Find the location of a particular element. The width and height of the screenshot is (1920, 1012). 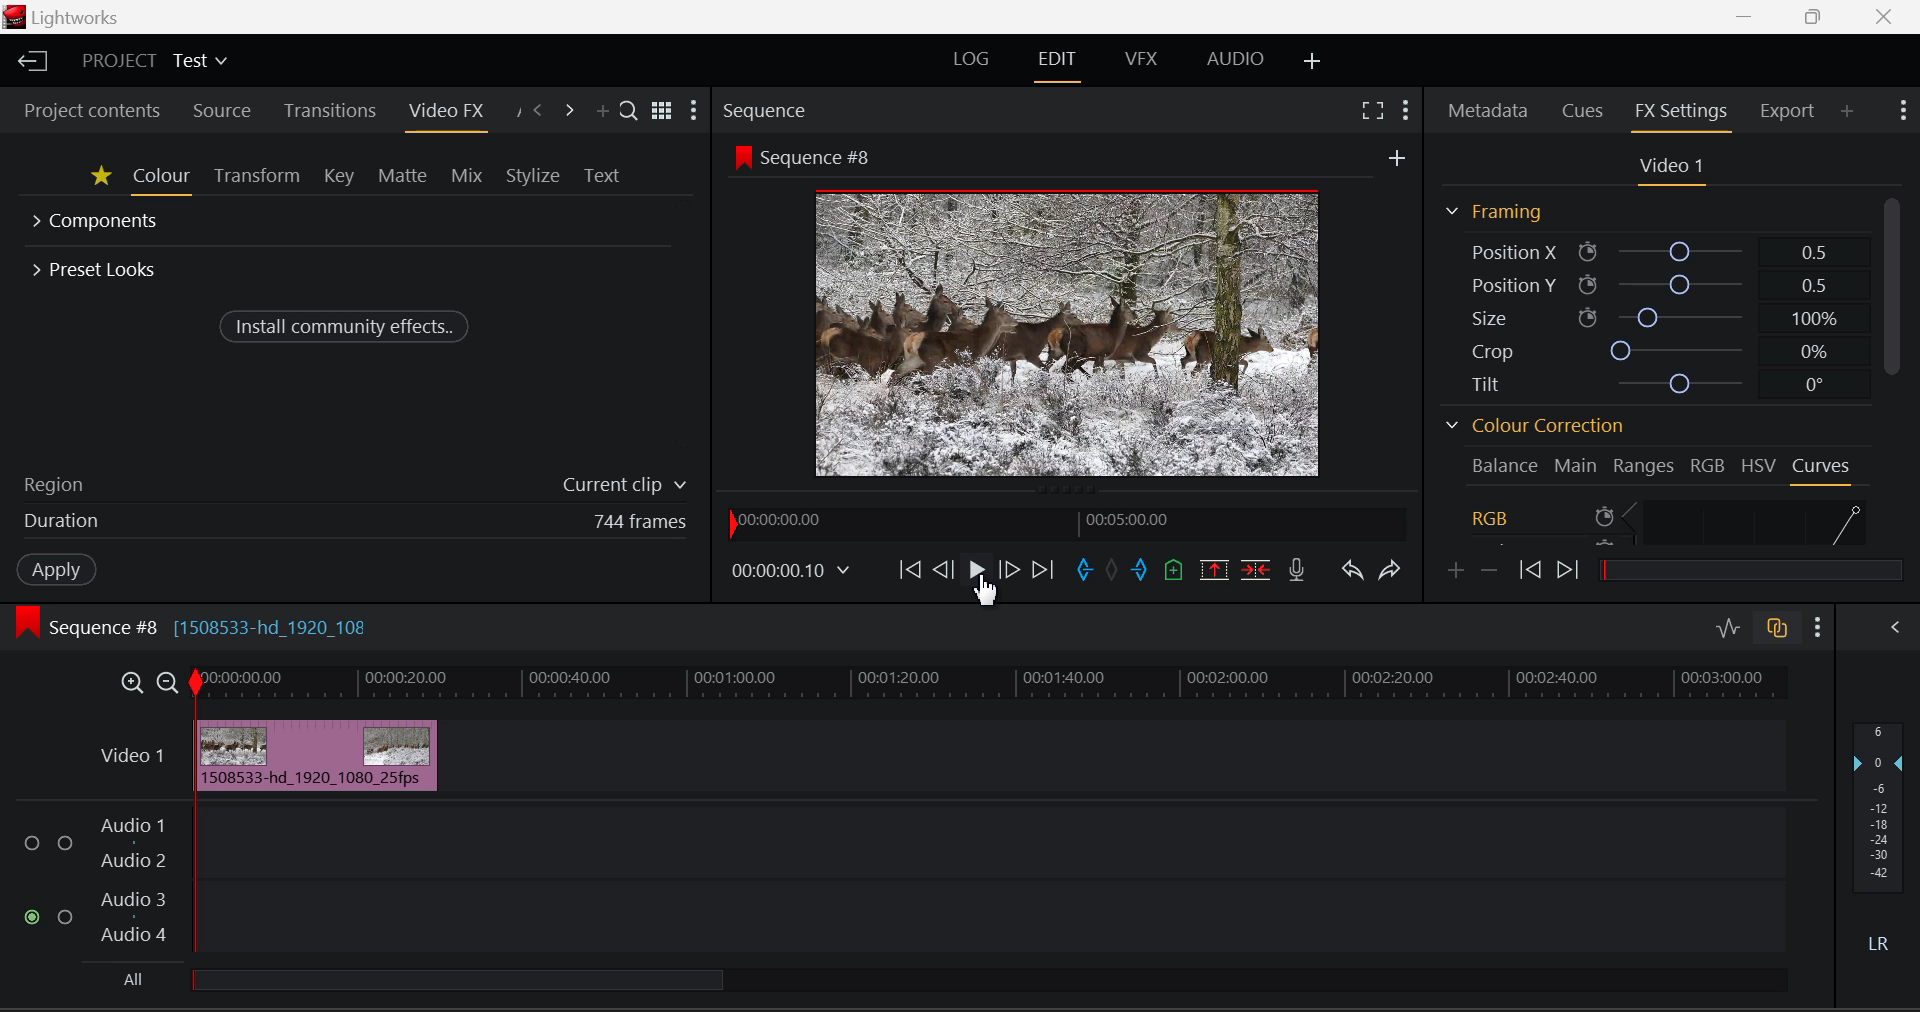

Colour Correction is located at coordinates (1532, 426).